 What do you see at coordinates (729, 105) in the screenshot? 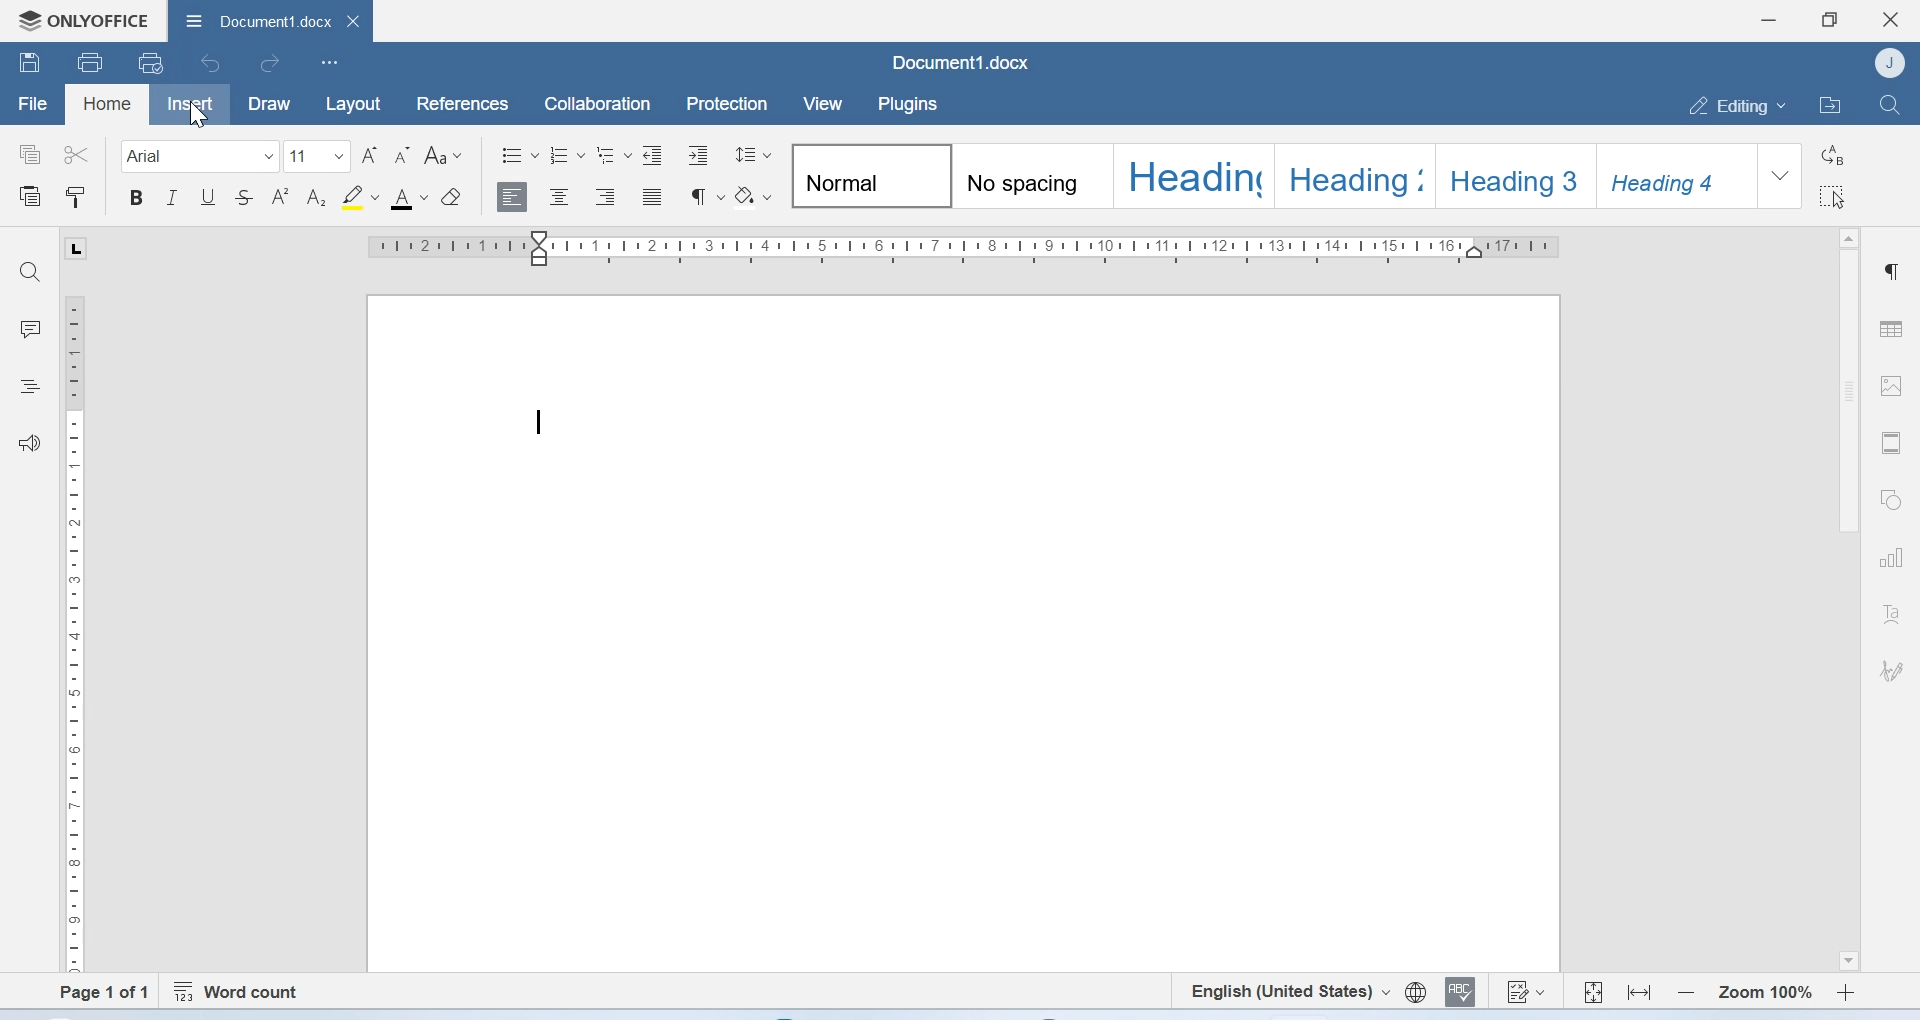
I see `Protection` at bounding box center [729, 105].